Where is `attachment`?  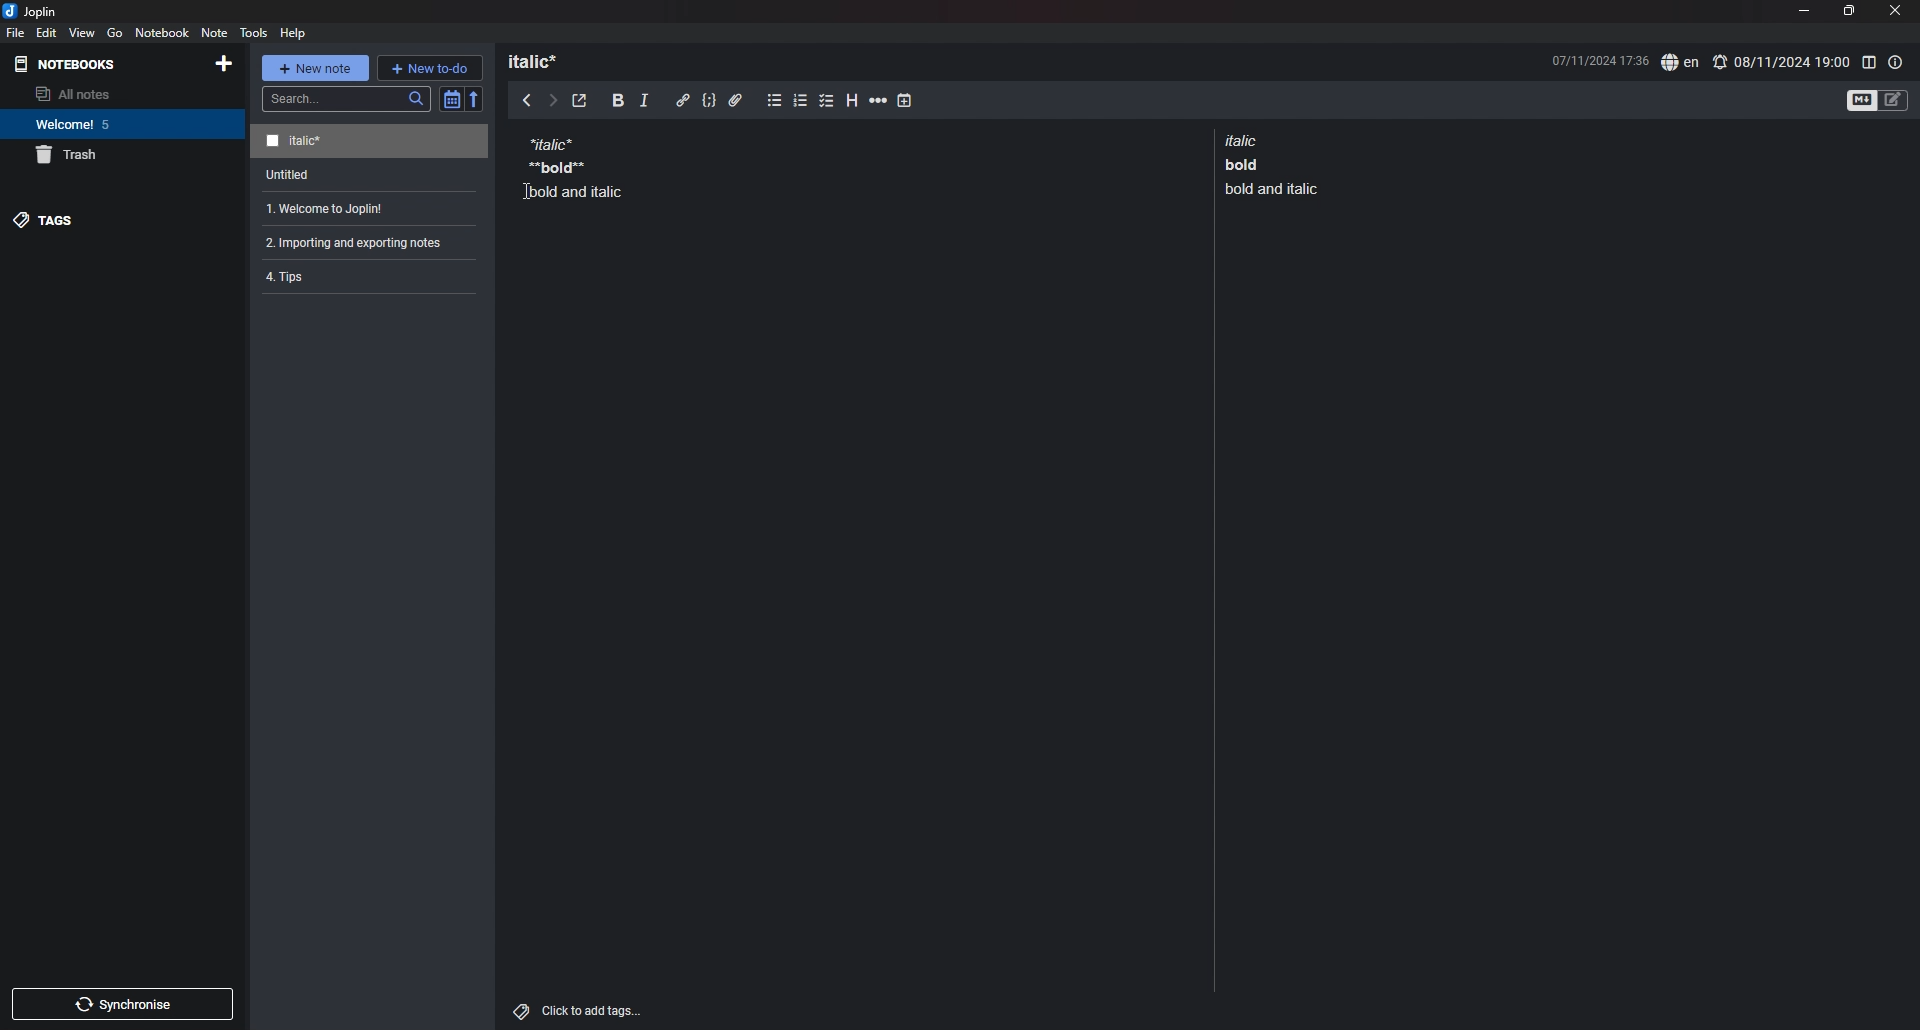
attachment is located at coordinates (736, 101).